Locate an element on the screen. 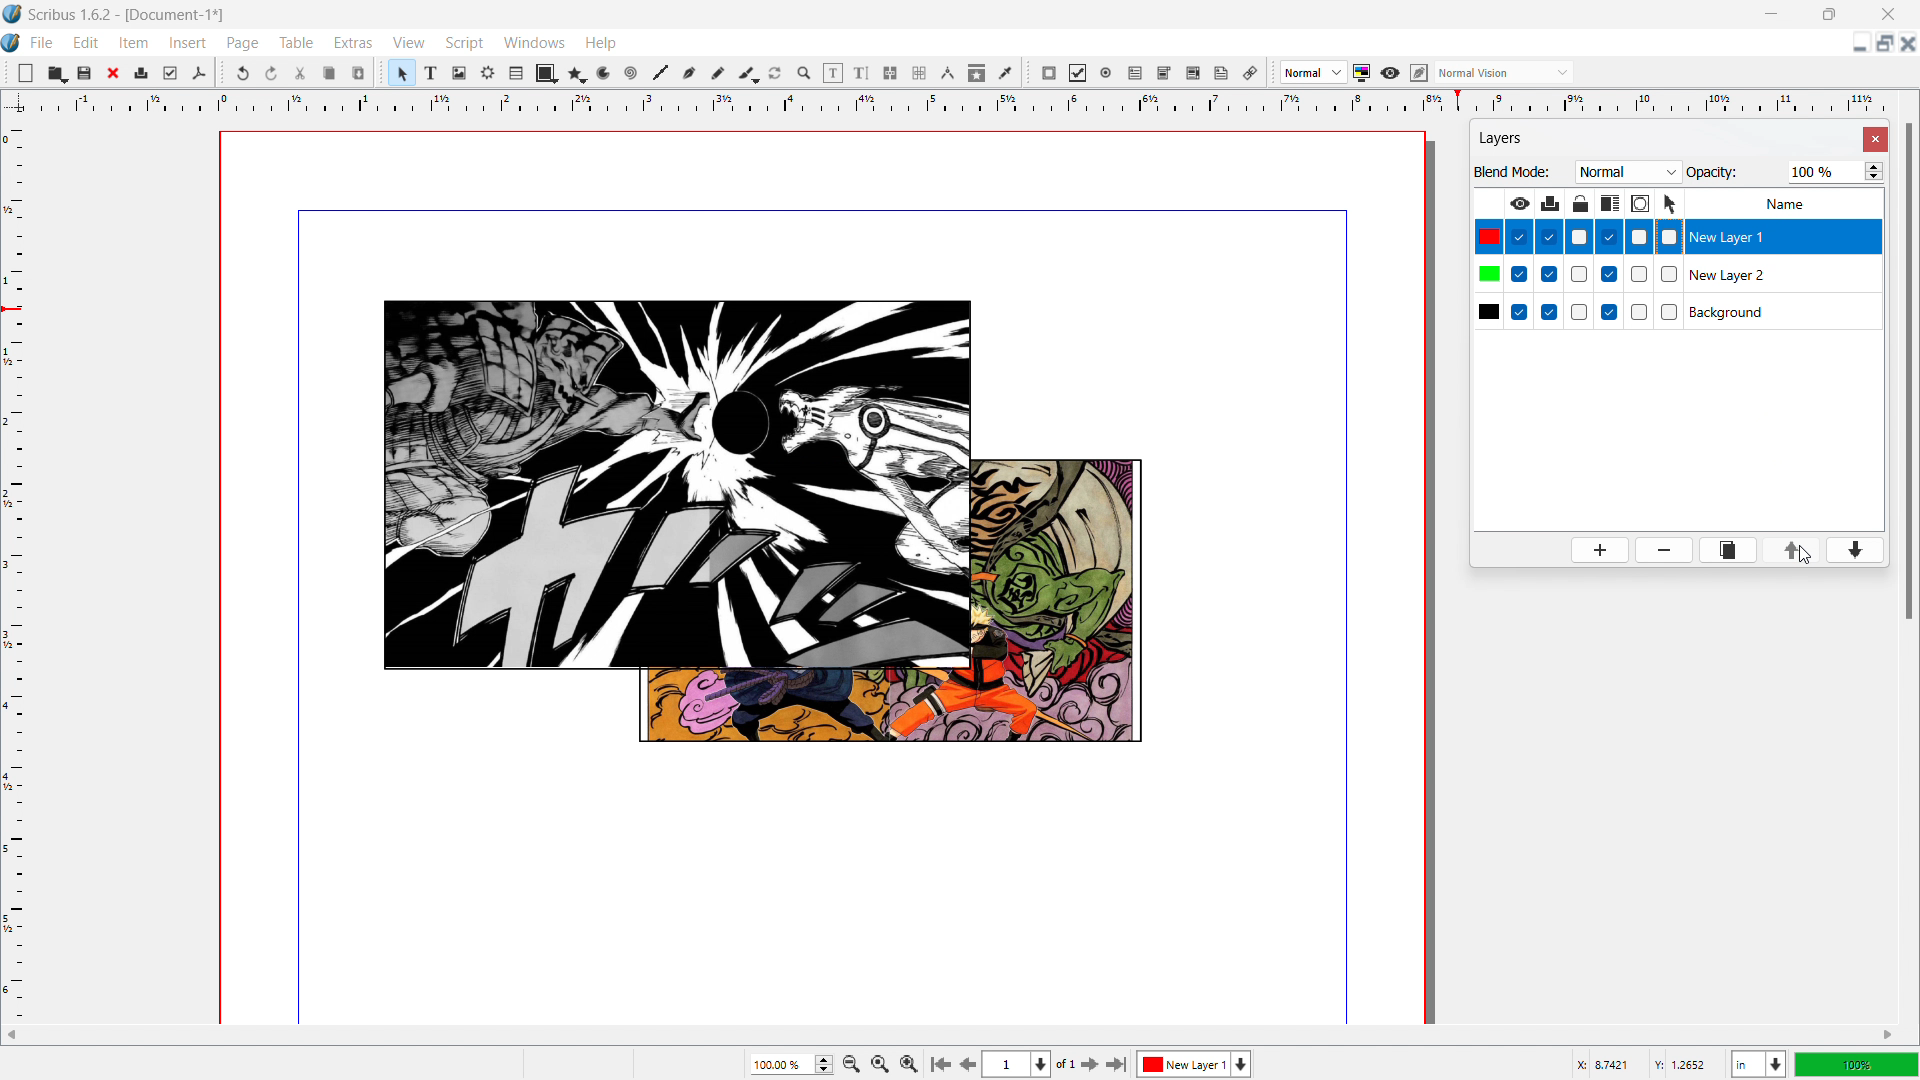 Image resolution: width=1920 pixels, height=1080 pixels. go to first page is located at coordinates (939, 1062).